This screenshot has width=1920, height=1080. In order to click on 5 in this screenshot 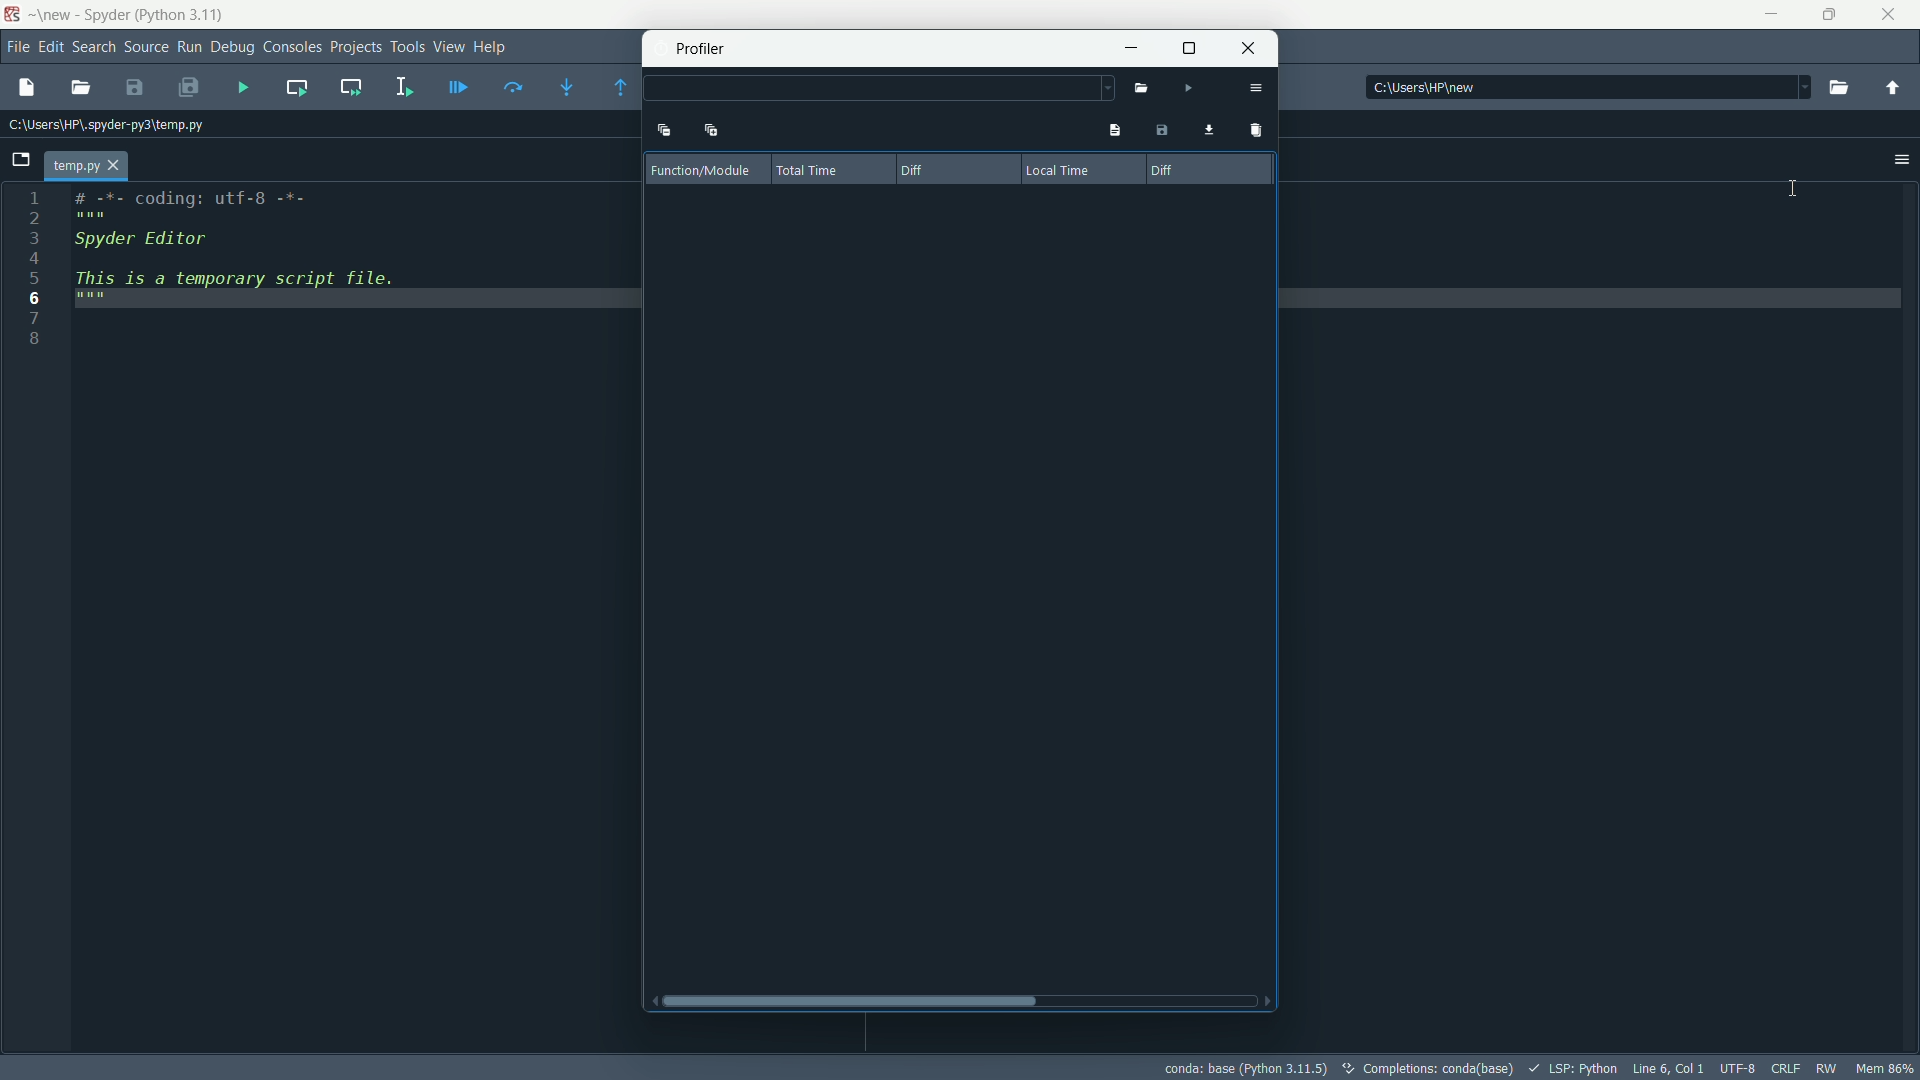, I will do `click(33, 276)`.